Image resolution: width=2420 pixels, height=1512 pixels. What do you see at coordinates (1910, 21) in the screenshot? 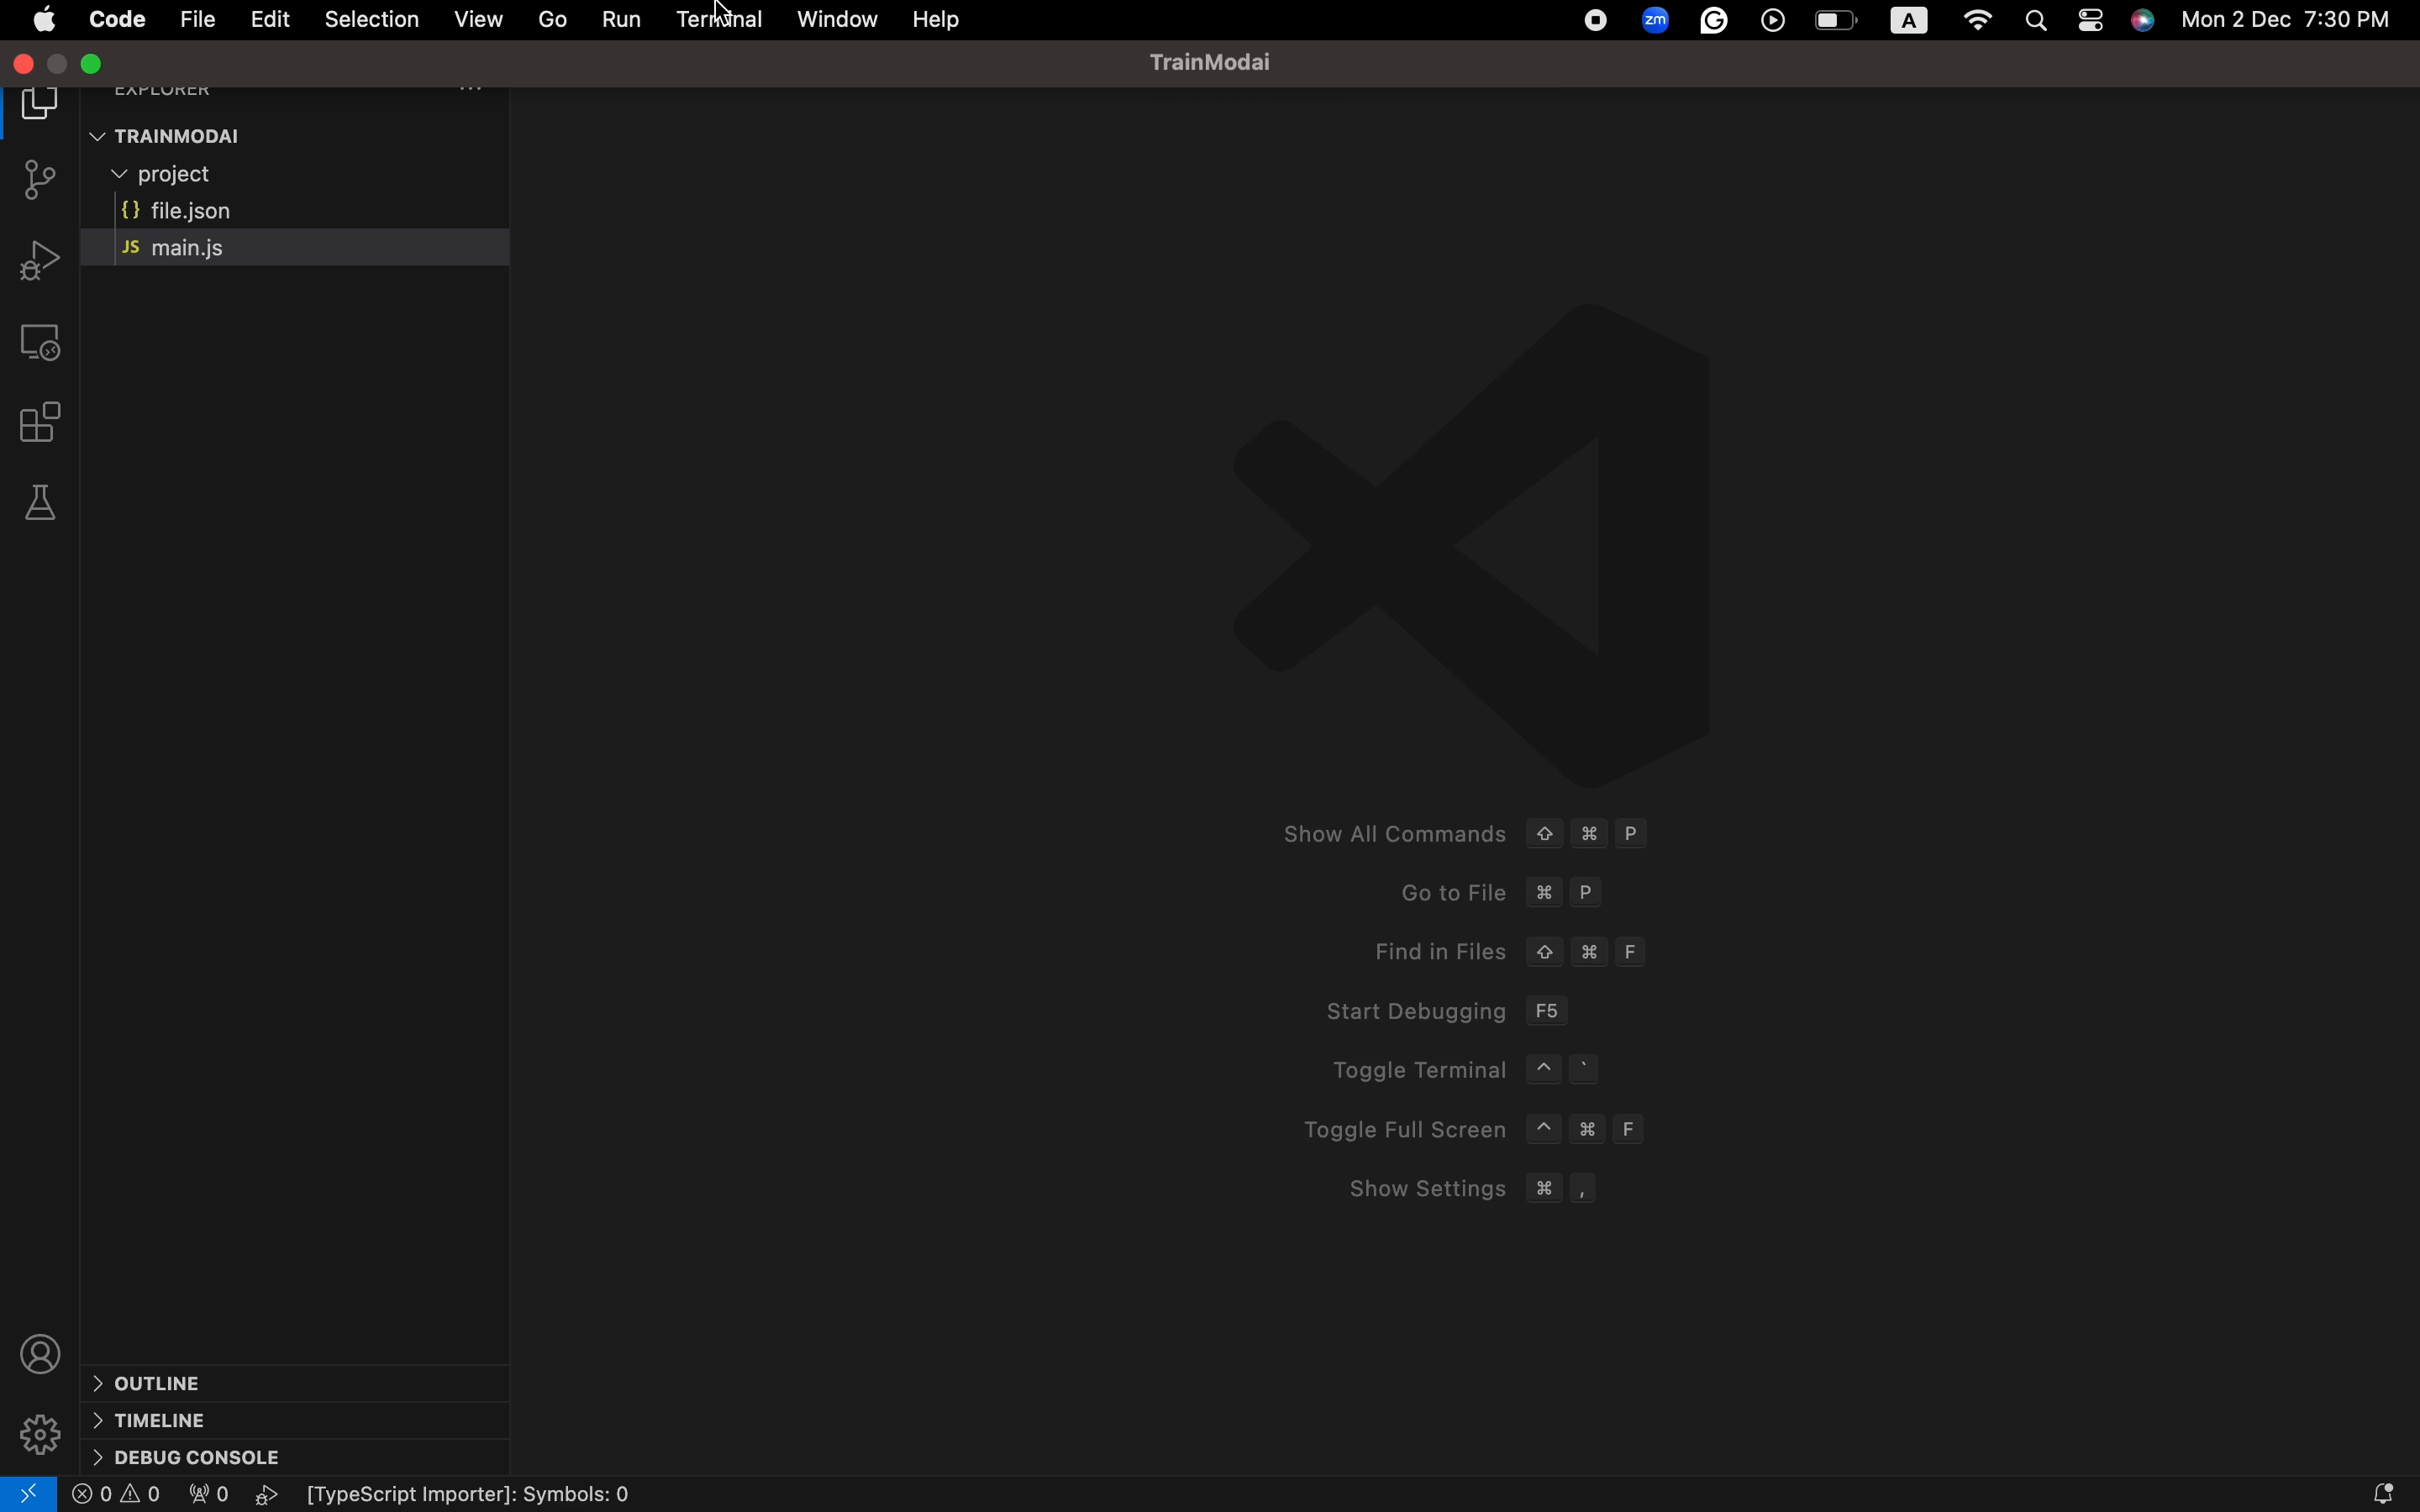
I see `Auto brighness` at bounding box center [1910, 21].